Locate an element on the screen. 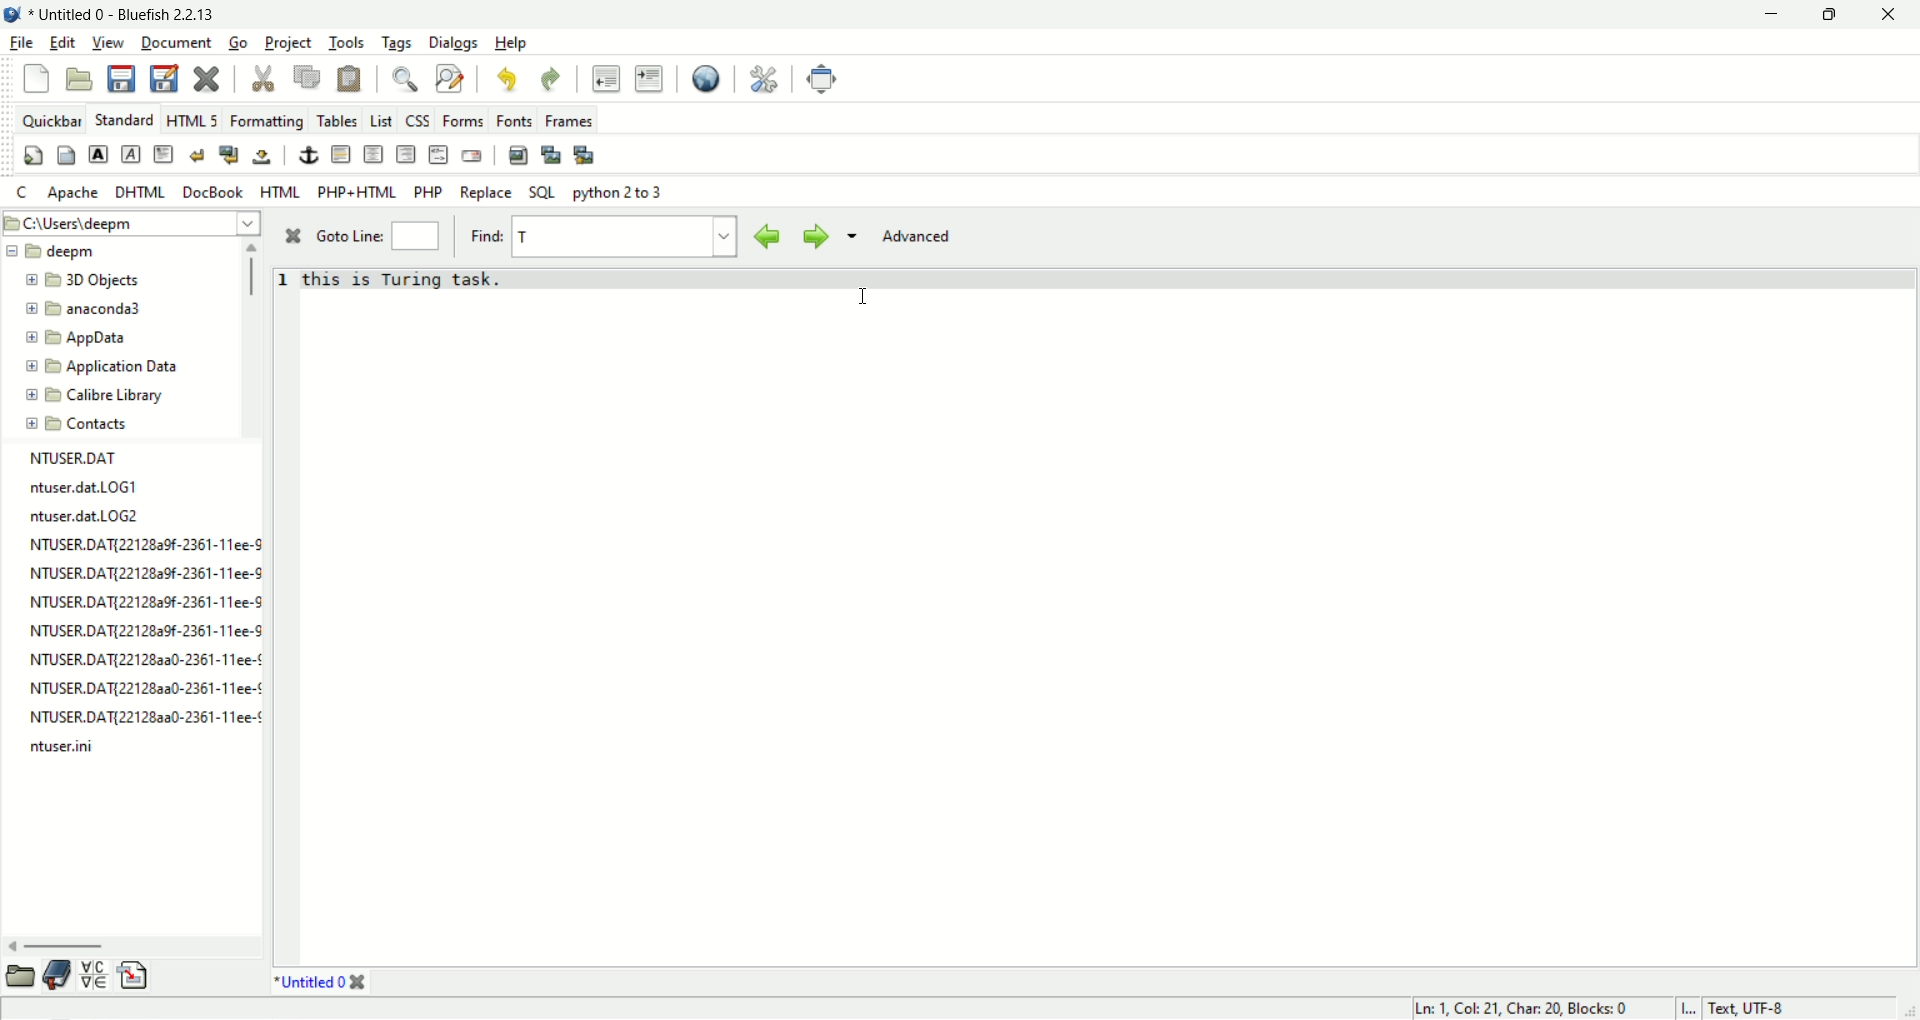 Image resolution: width=1920 pixels, height=1020 pixels. Input text is located at coordinates (536, 236).